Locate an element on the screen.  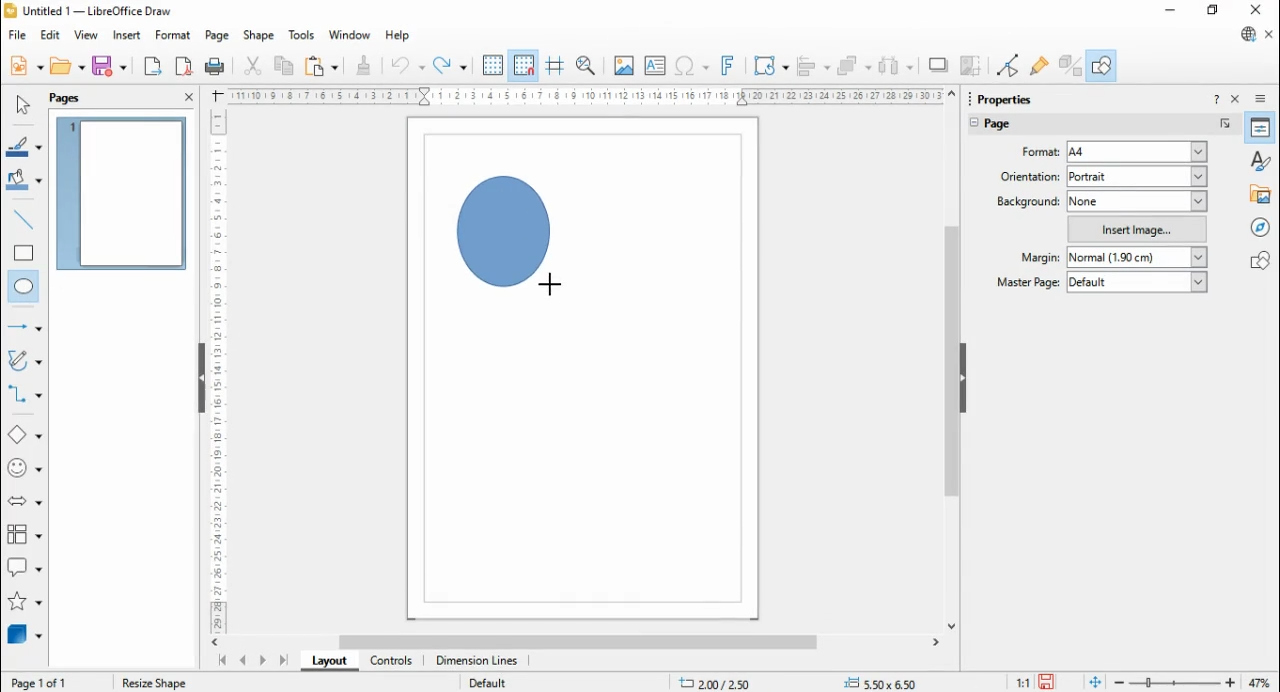
background is located at coordinates (1028, 202).